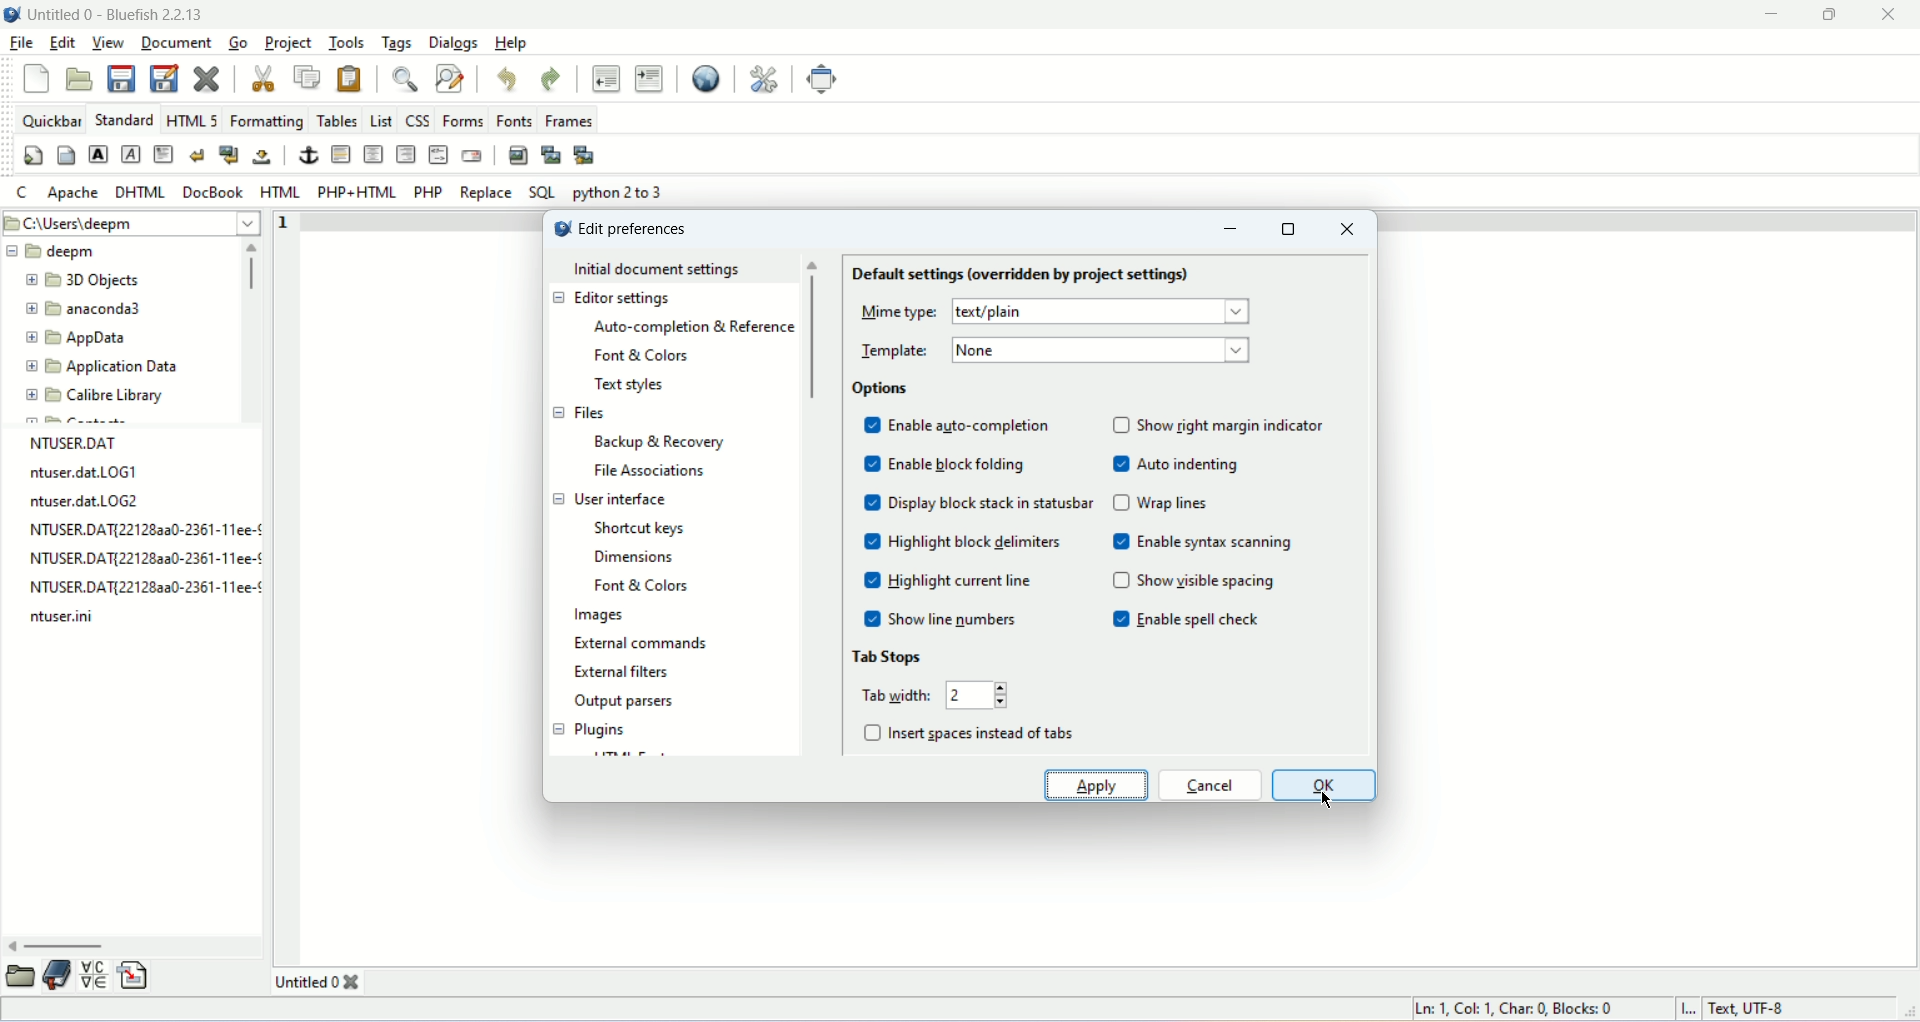 This screenshot has width=1920, height=1022. Describe the element at coordinates (106, 340) in the screenshot. I see `AppData` at that location.